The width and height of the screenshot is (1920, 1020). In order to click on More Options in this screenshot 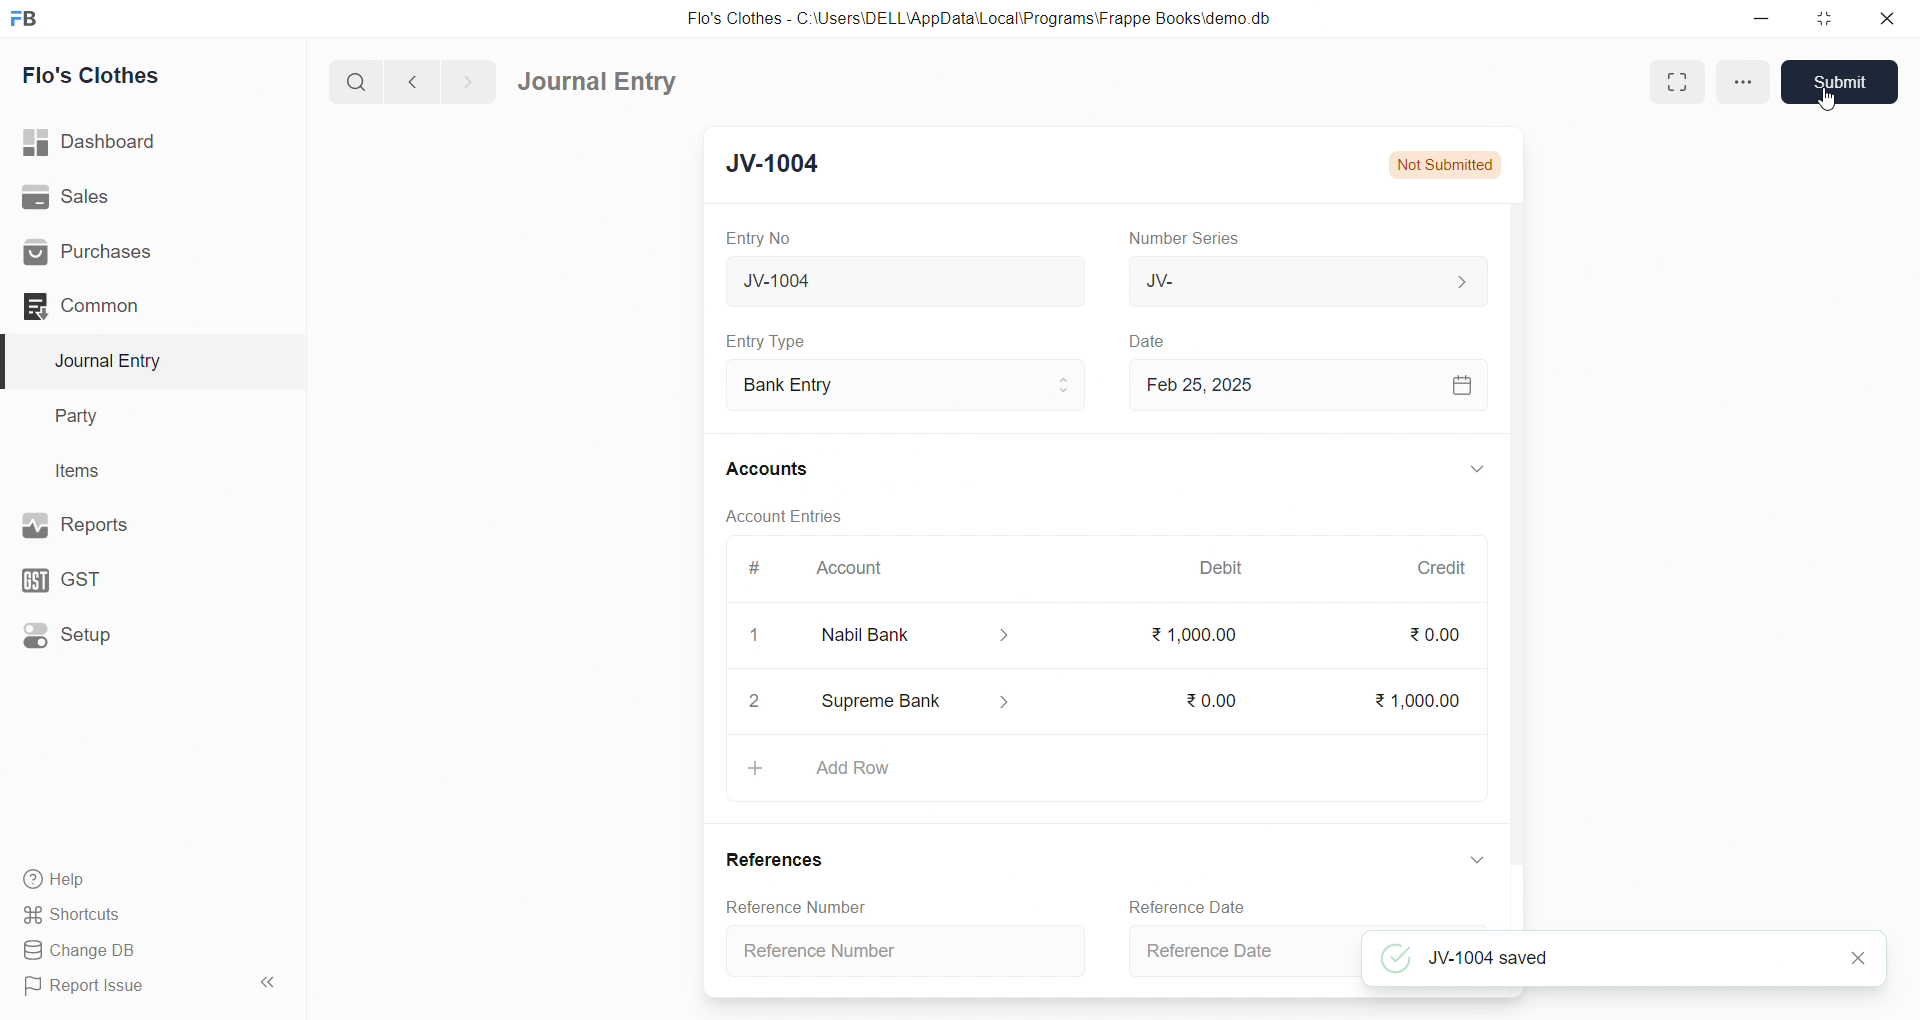, I will do `click(1741, 82)`.